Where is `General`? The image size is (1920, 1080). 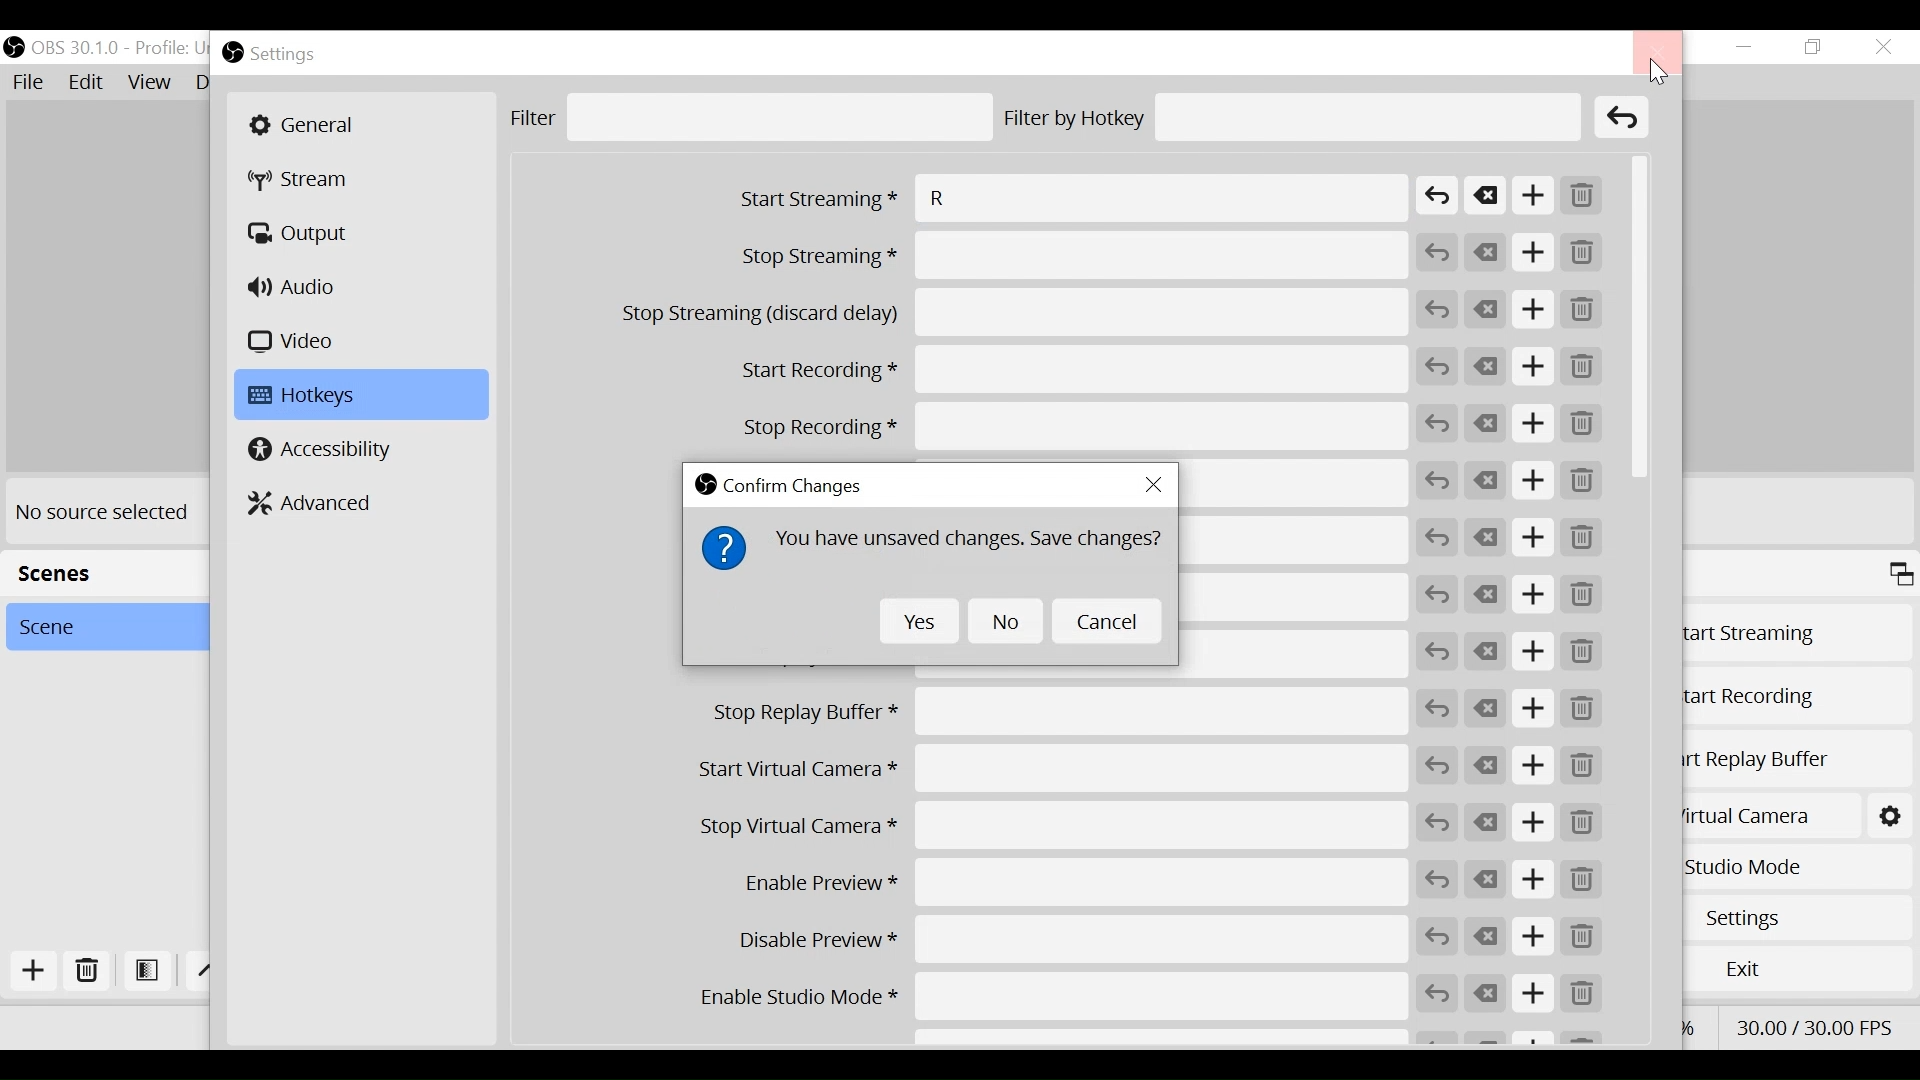
General is located at coordinates (361, 124).